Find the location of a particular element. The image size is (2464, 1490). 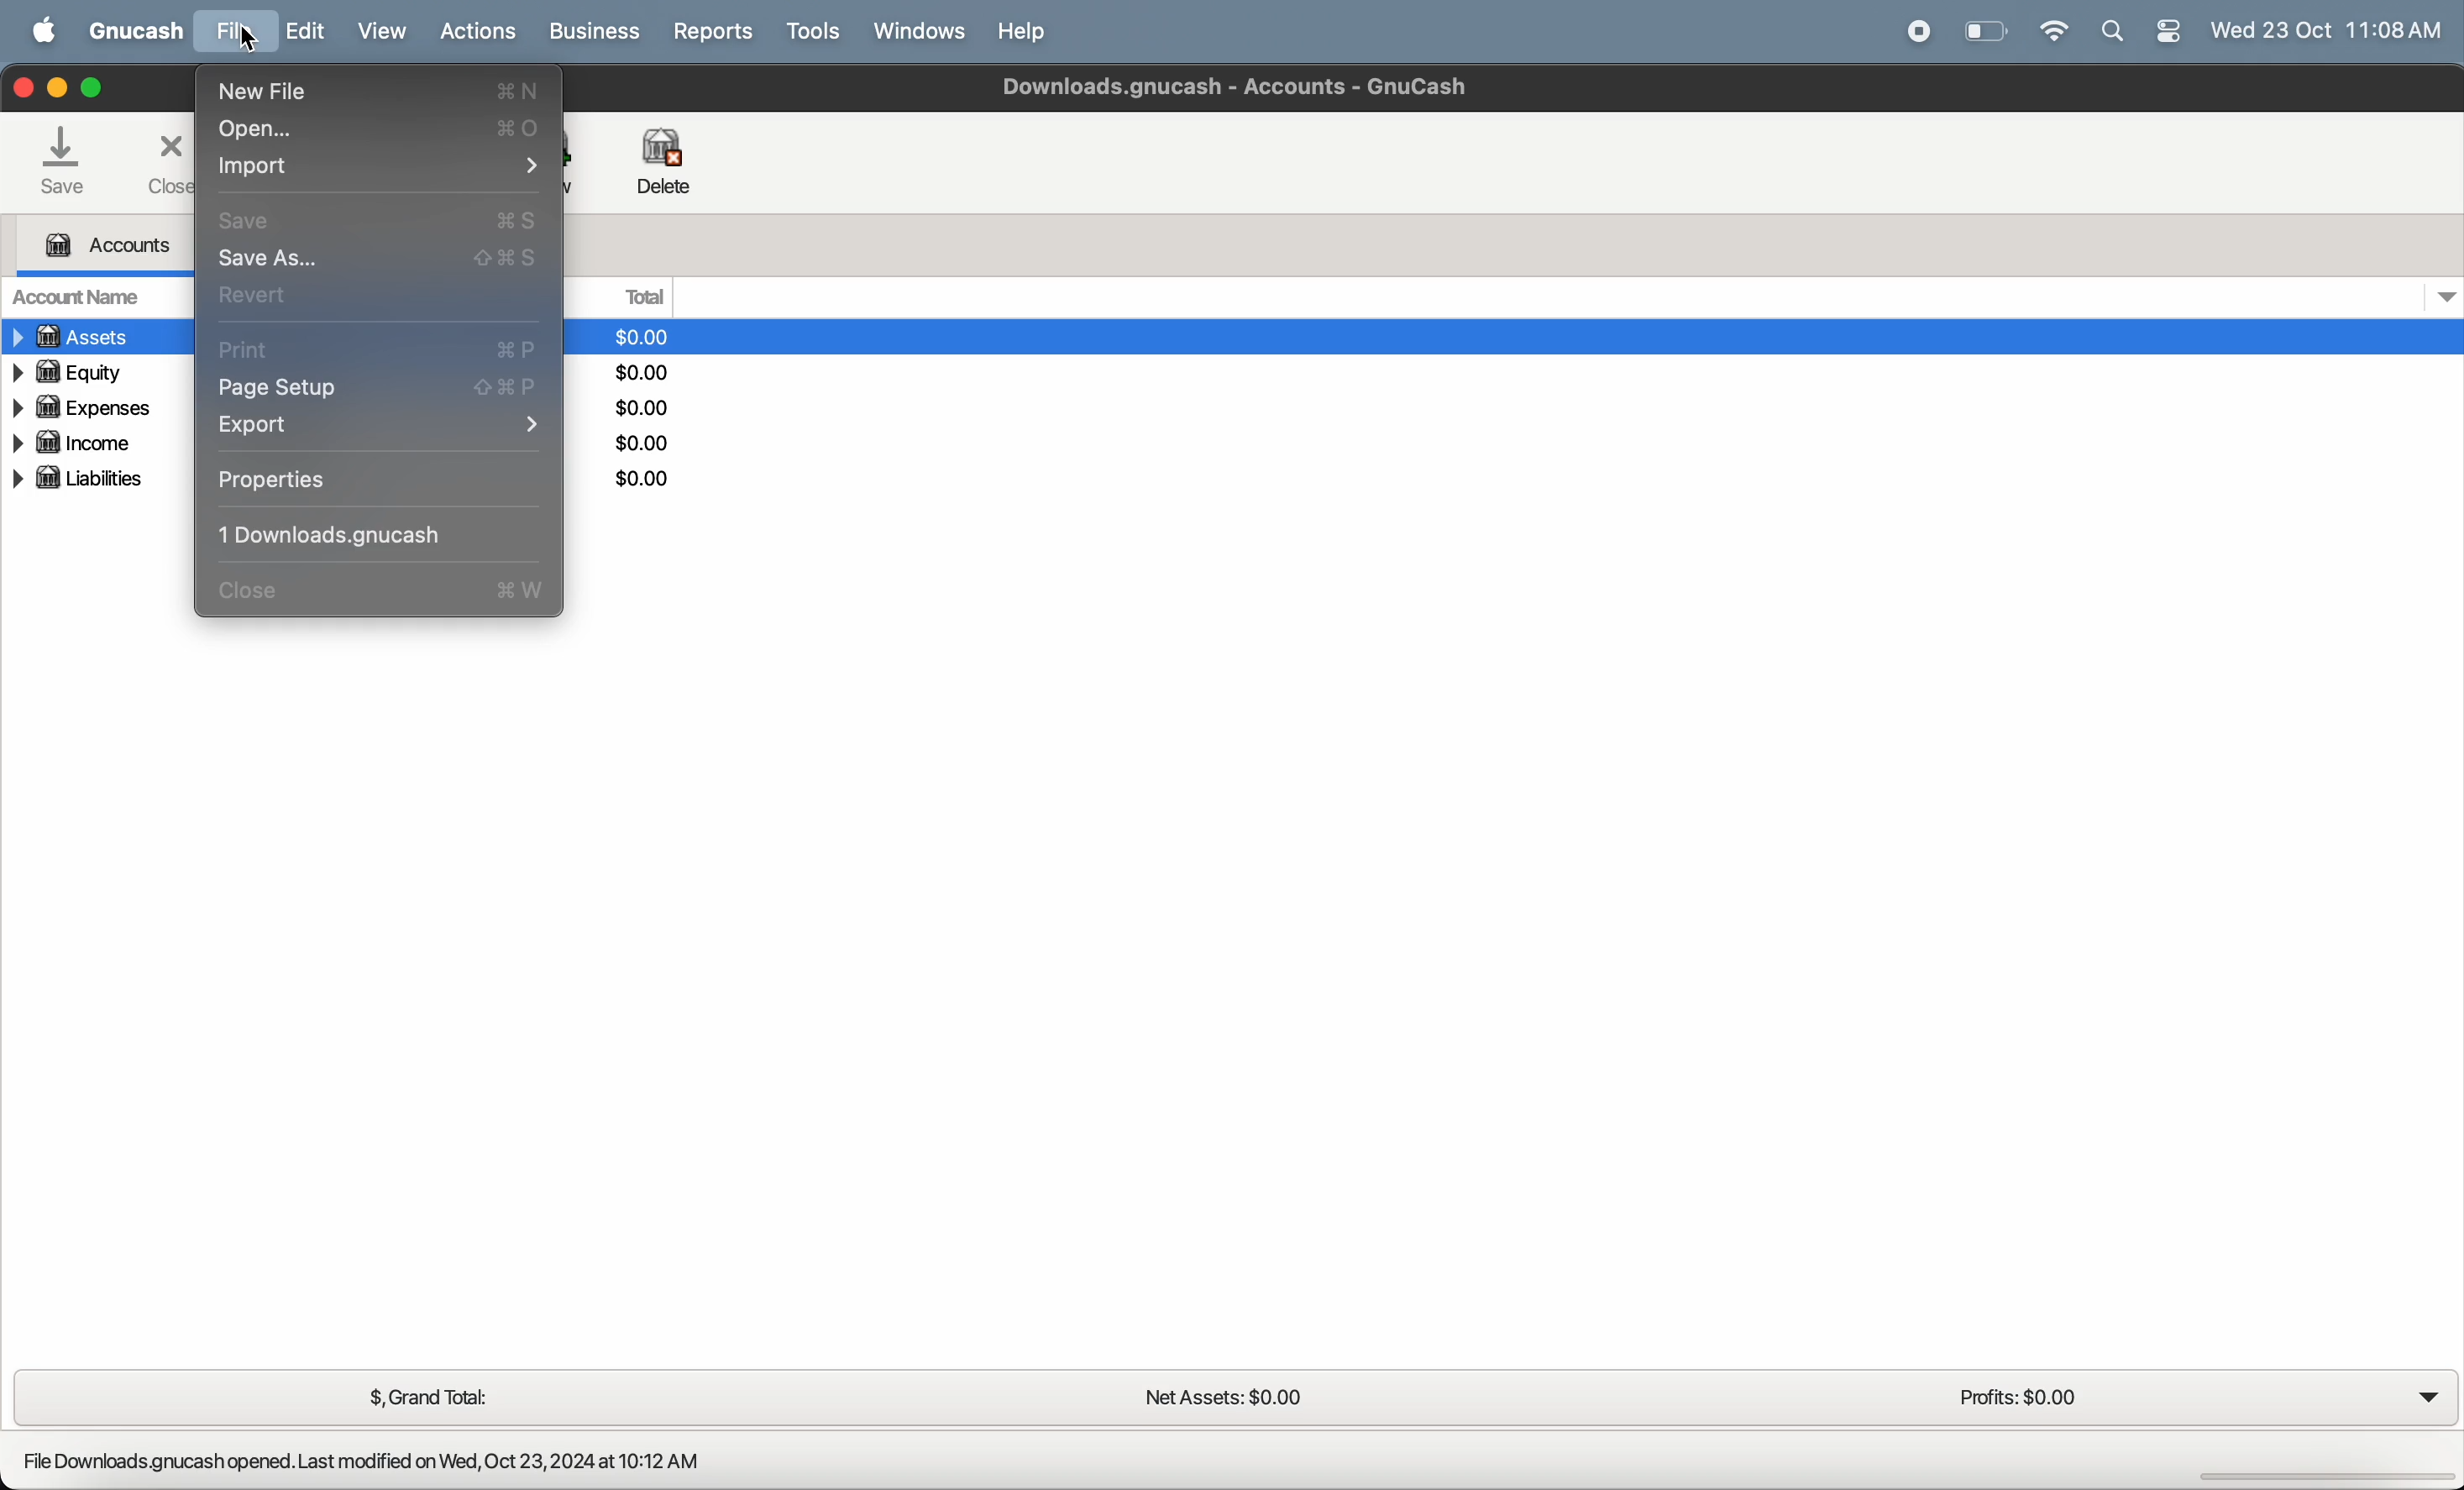

record is located at coordinates (1913, 33).